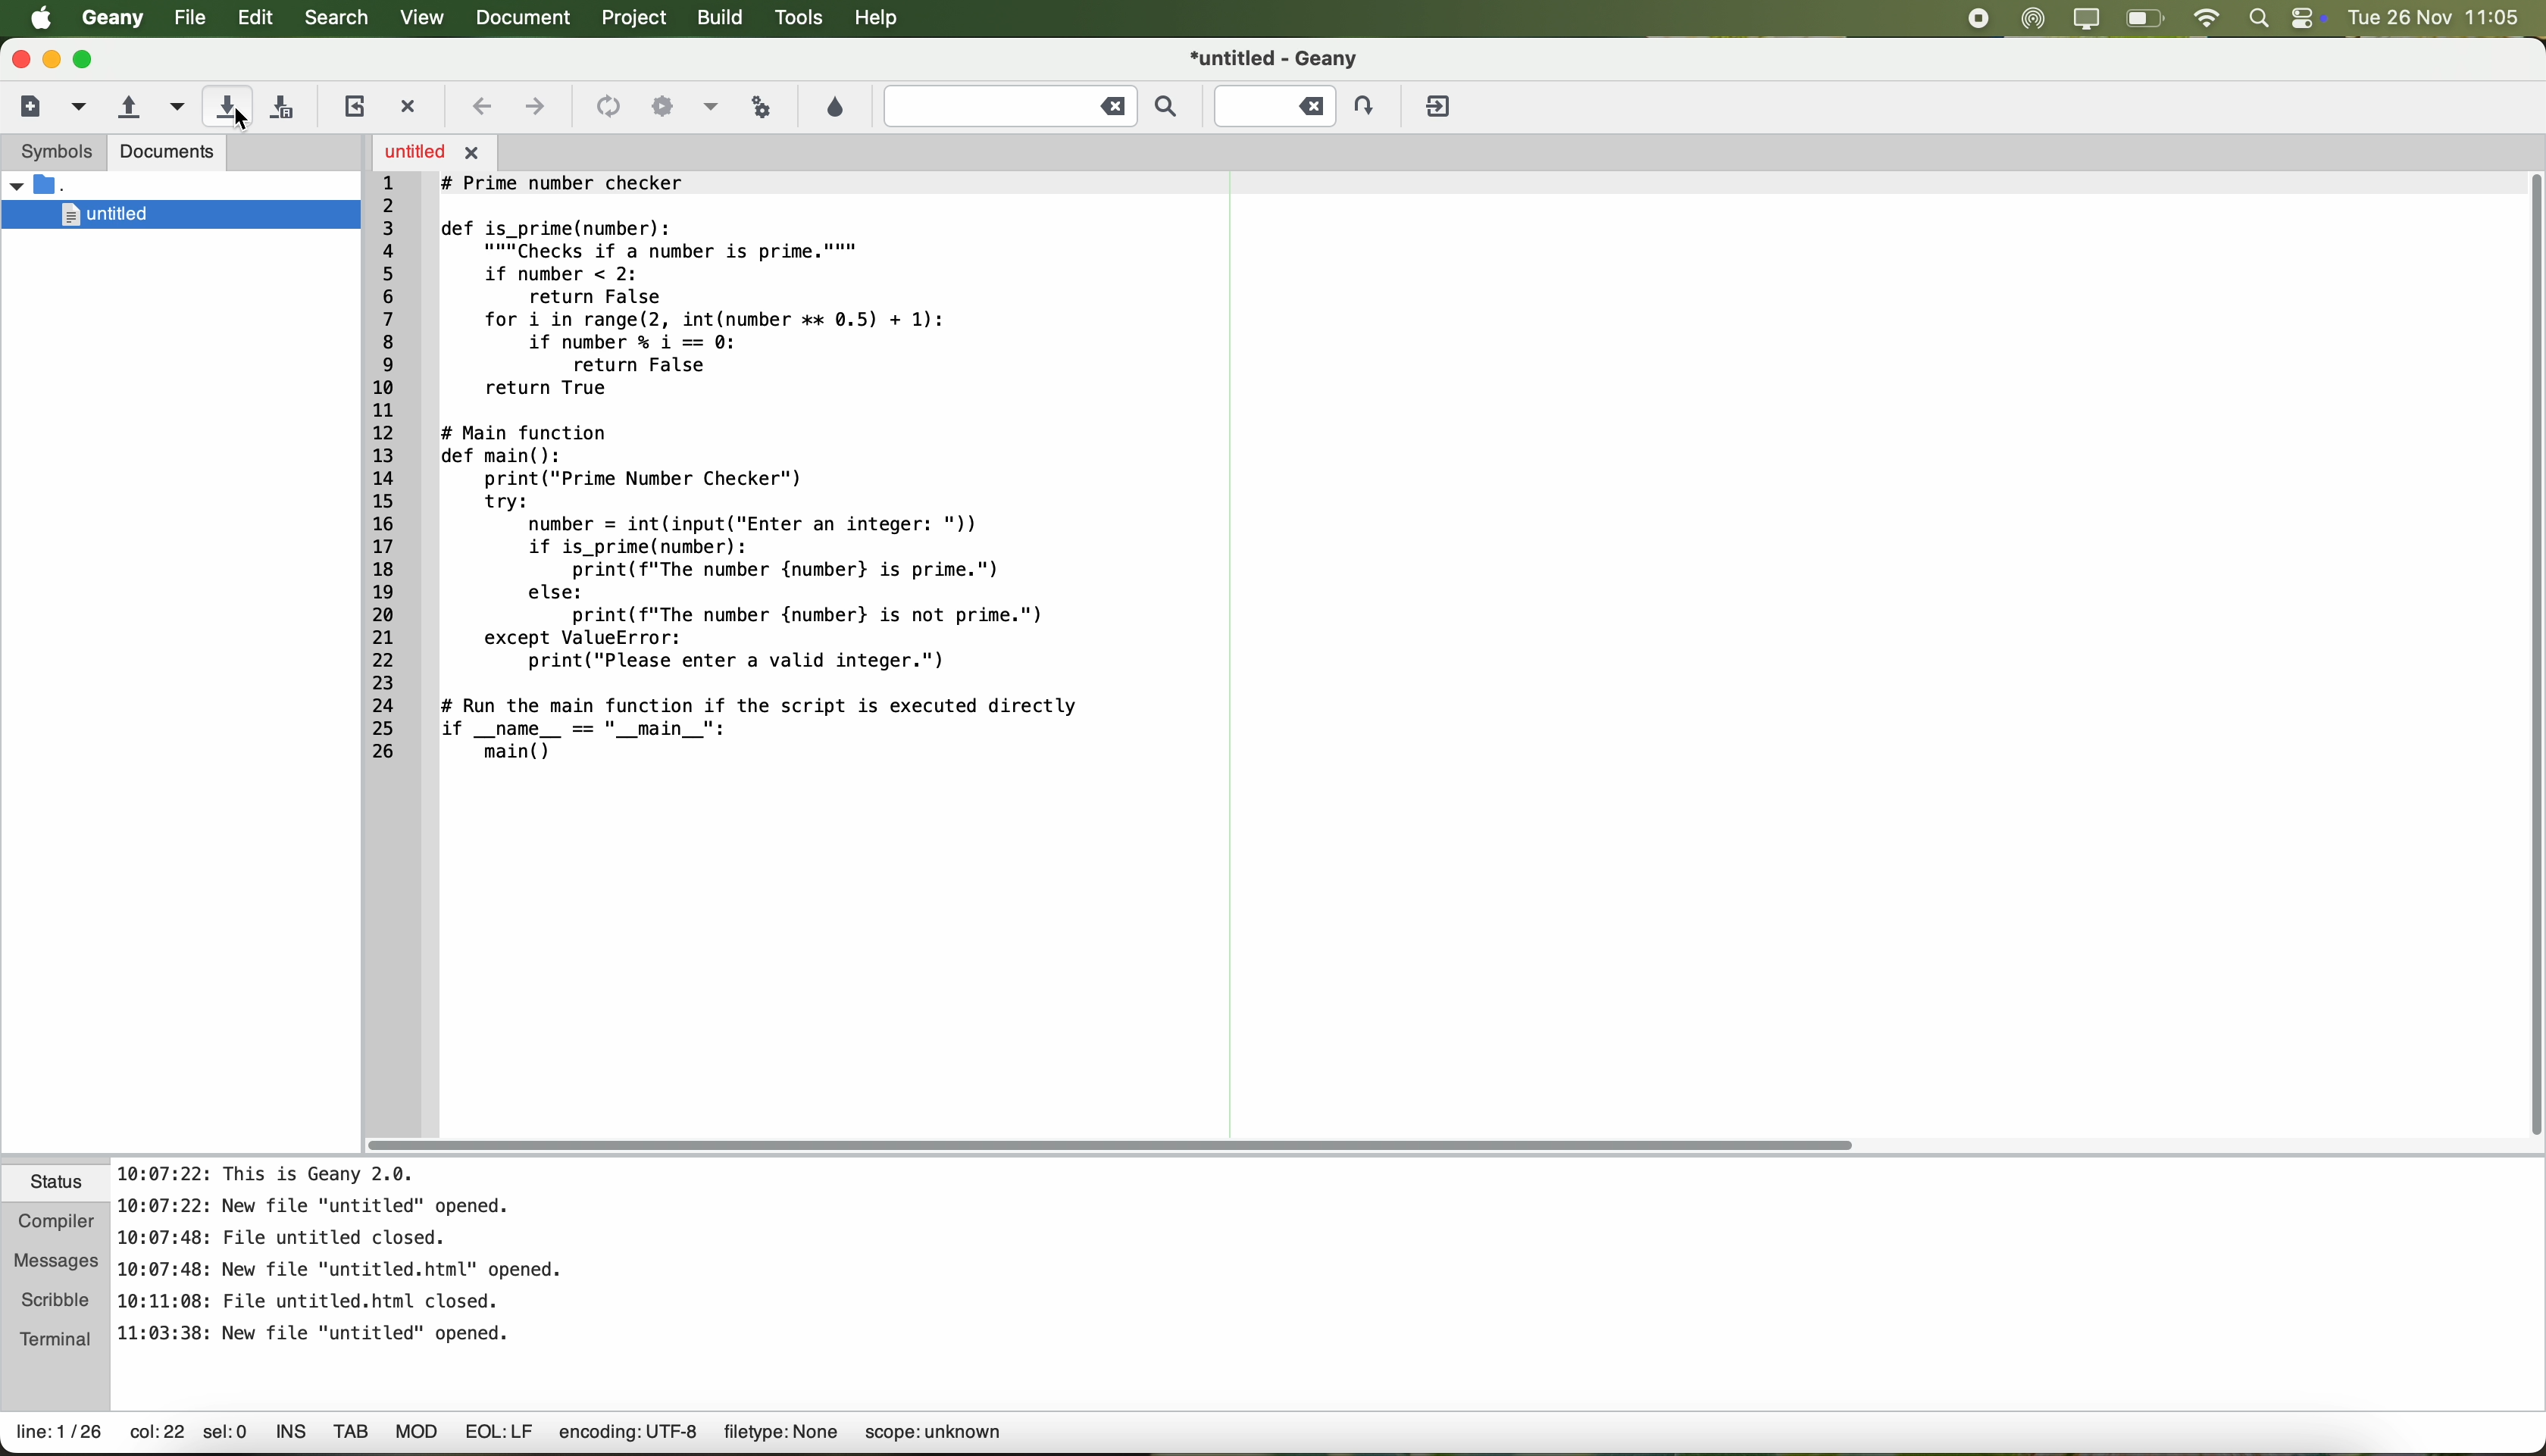 The height and width of the screenshot is (1456, 2546). What do you see at coordinates (181, 215) in the screenshot?
I see `untitled file` at bounding box center [181, 215].